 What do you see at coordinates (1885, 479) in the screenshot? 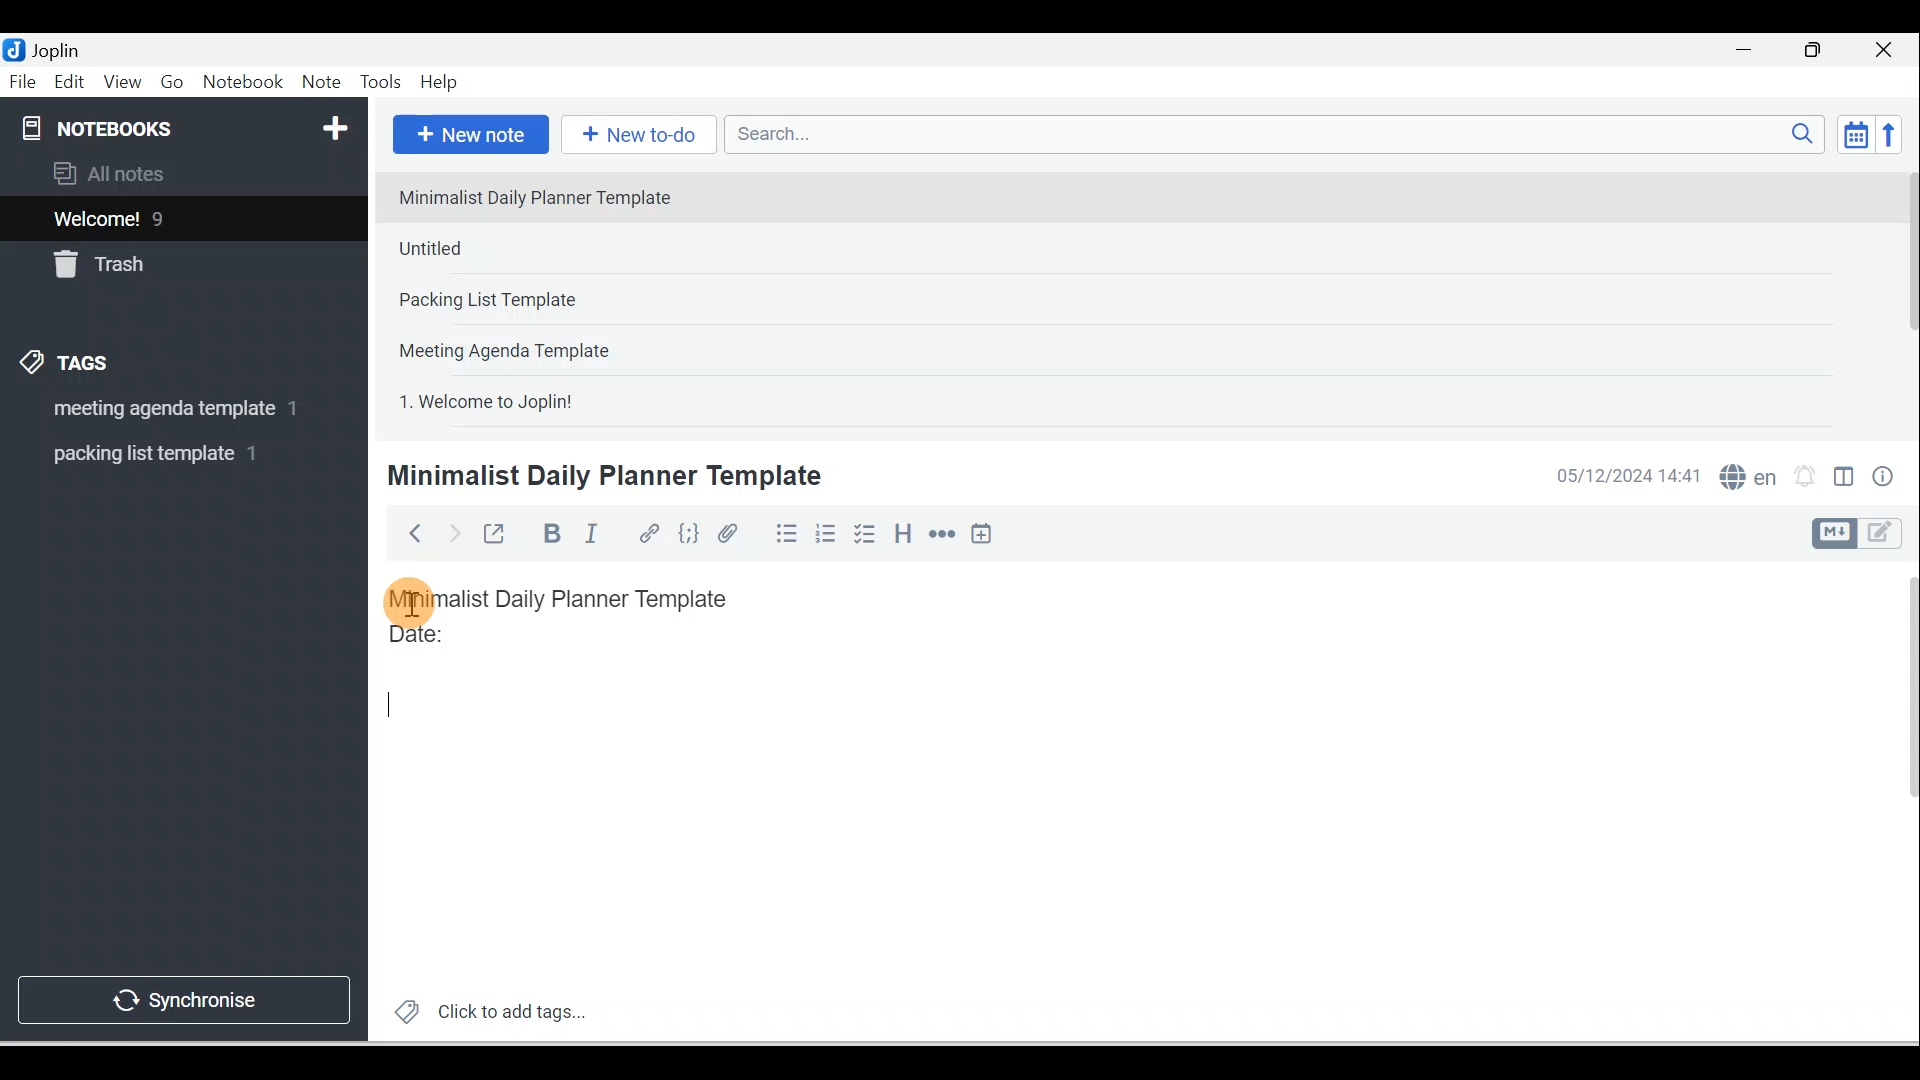
I see `Note properties` at bounding box center [1885, 479].